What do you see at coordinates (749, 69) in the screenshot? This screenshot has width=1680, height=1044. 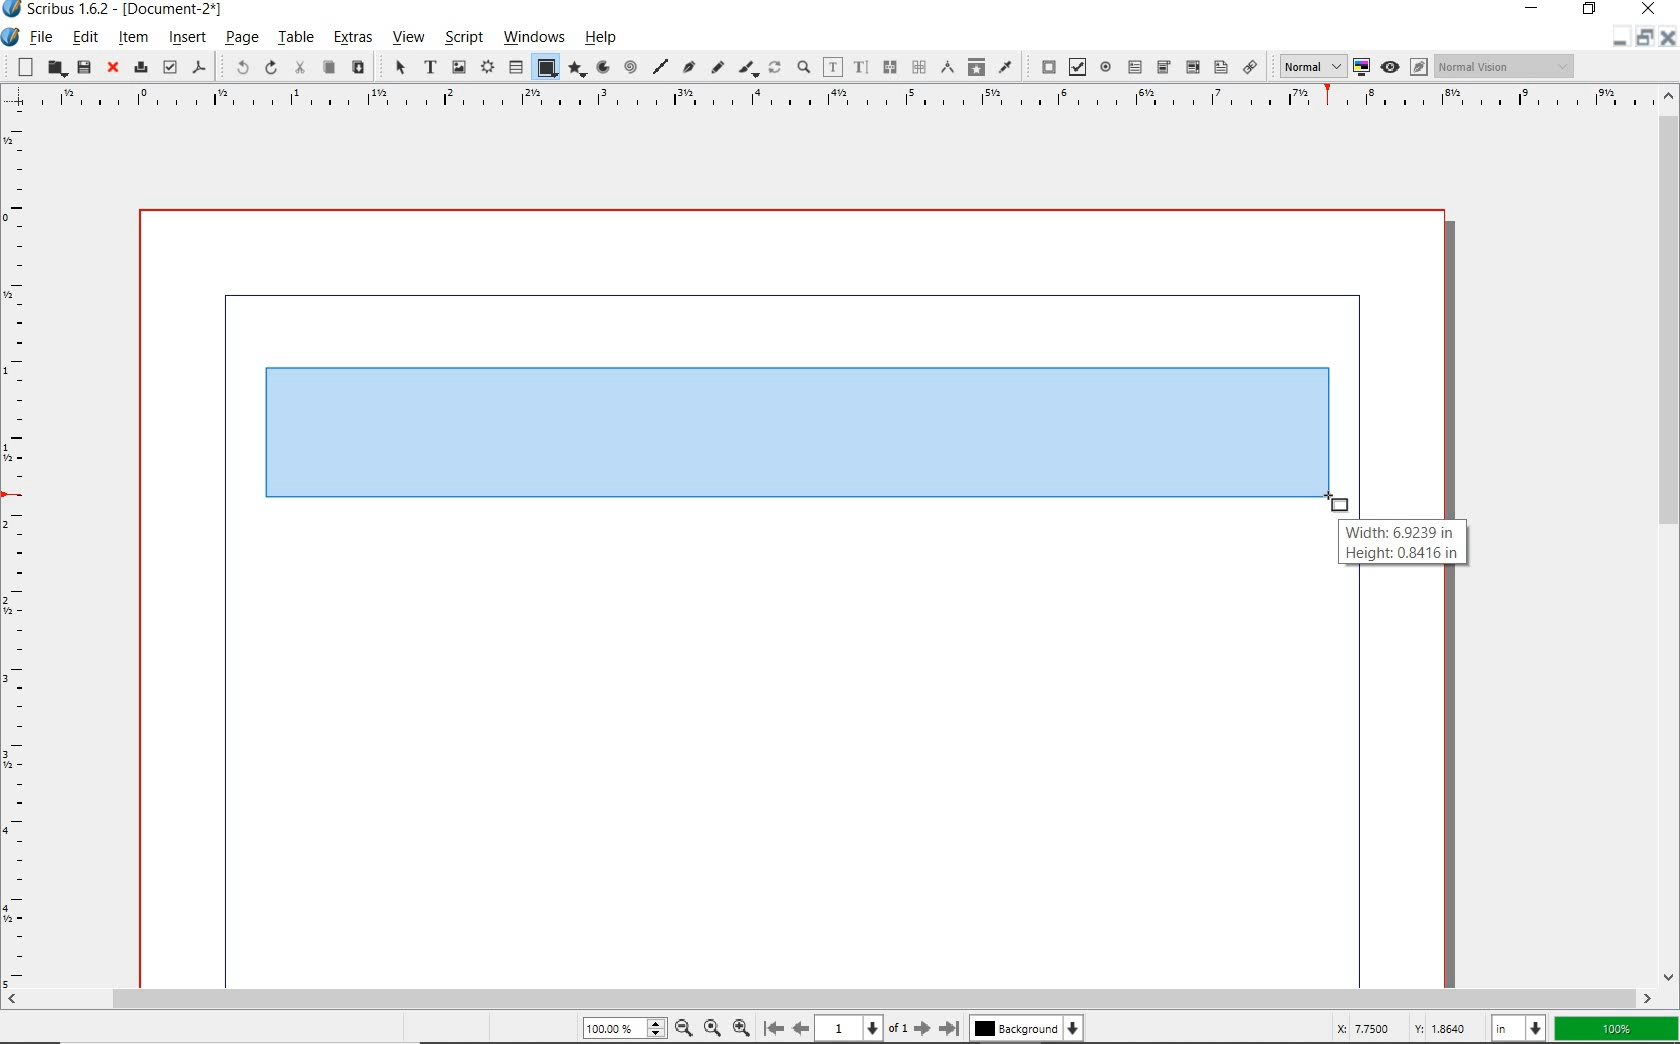 I see `calligraphic line` at bounding box center [749, 69].